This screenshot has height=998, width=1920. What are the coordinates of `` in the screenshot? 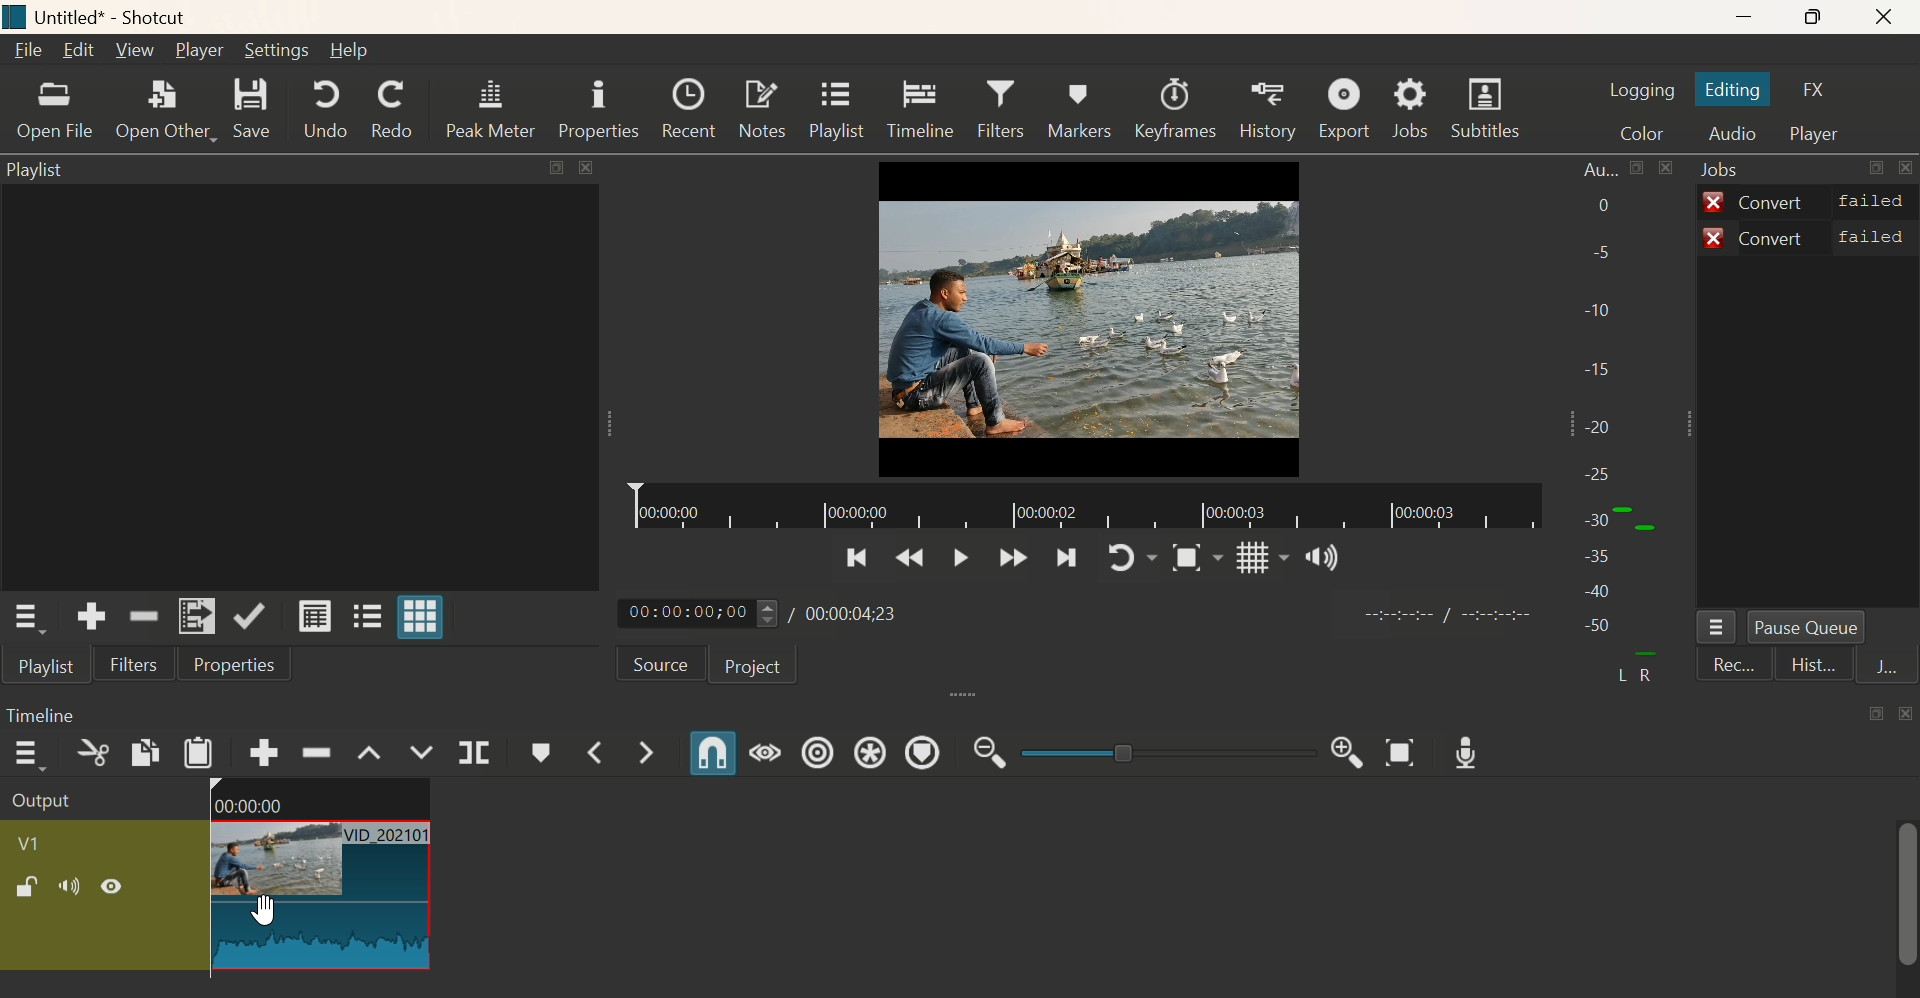 It's located at (1470, 753).